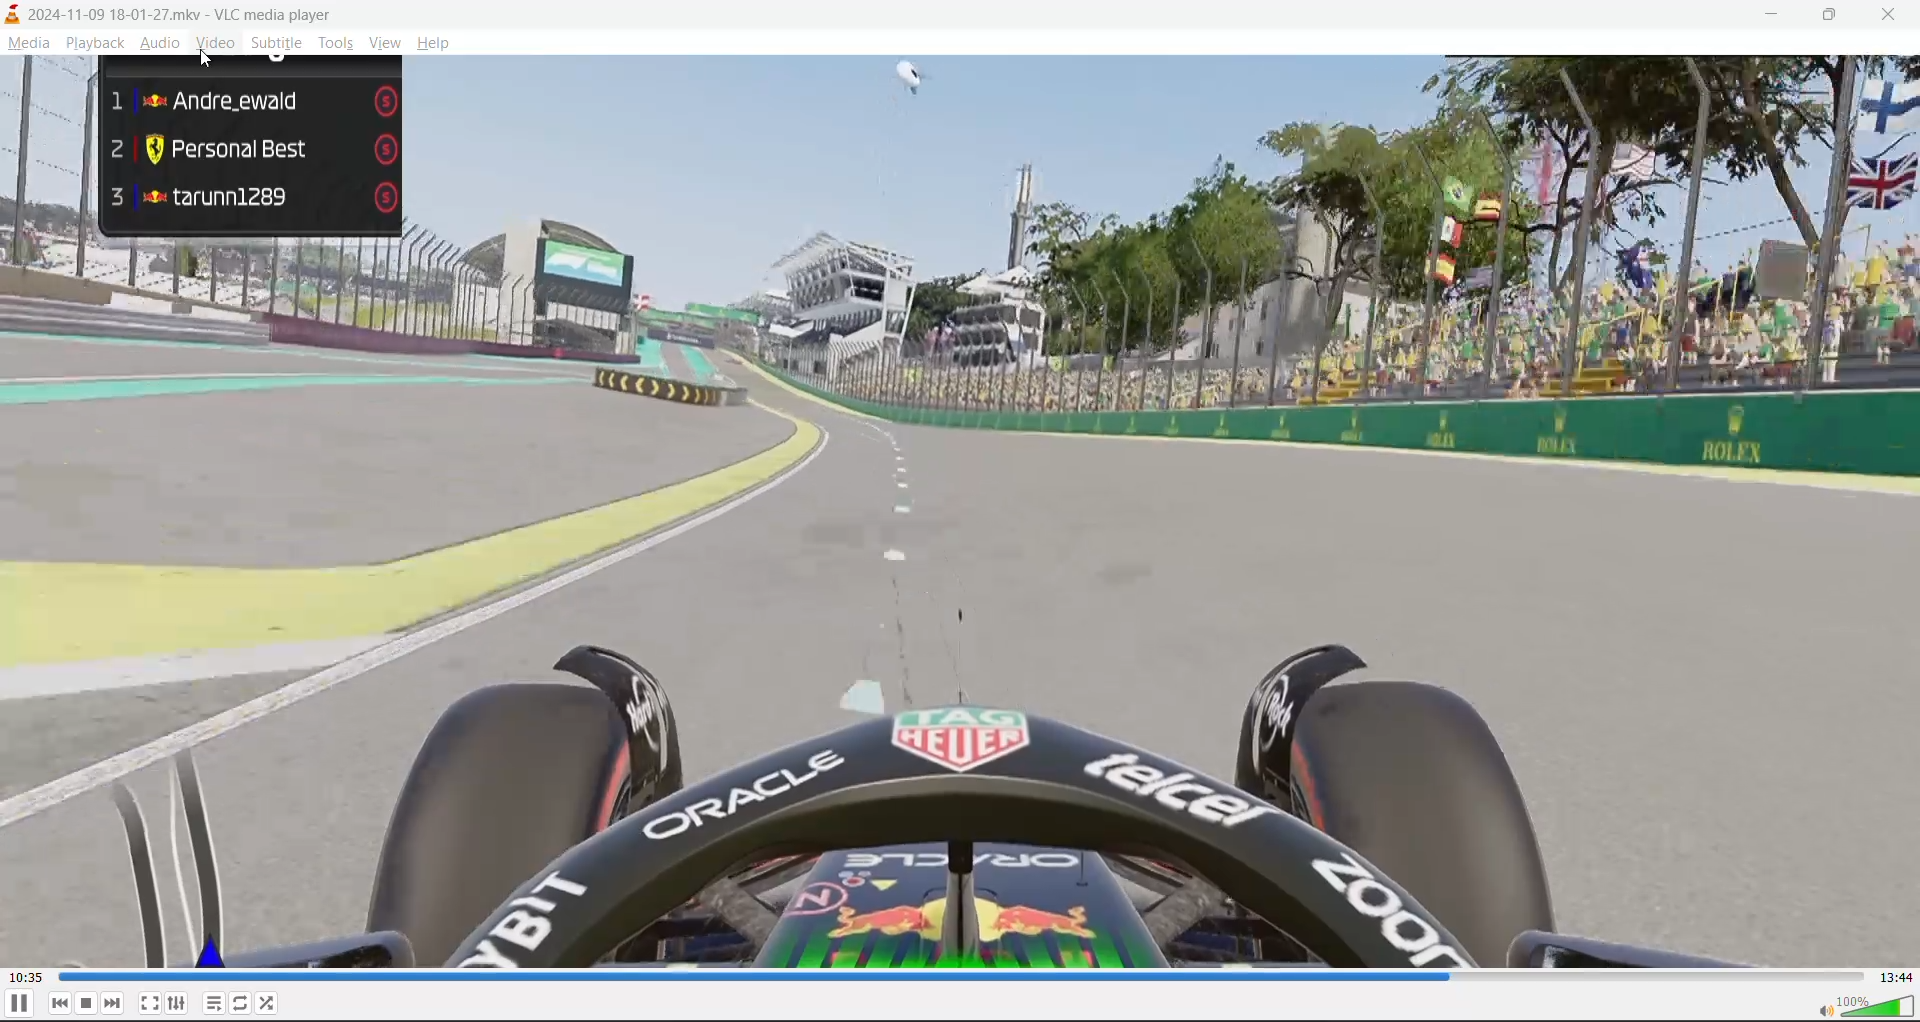 This screenshot has height=1022, width=1920. I want to click on stop, so click(87, 1003).